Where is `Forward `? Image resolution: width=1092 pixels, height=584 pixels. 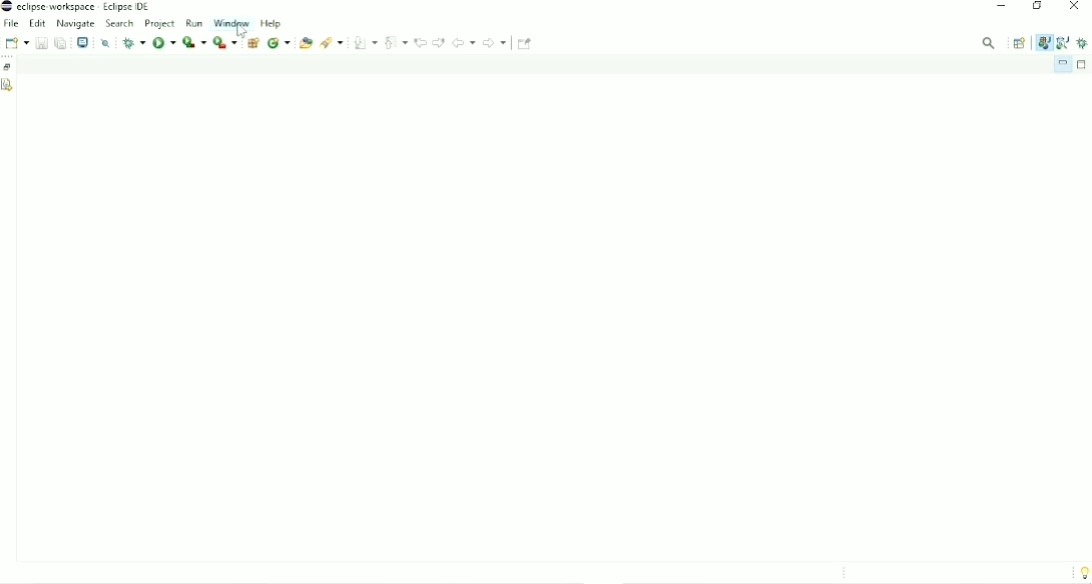
Forward  is located at coordinates (496, 42).